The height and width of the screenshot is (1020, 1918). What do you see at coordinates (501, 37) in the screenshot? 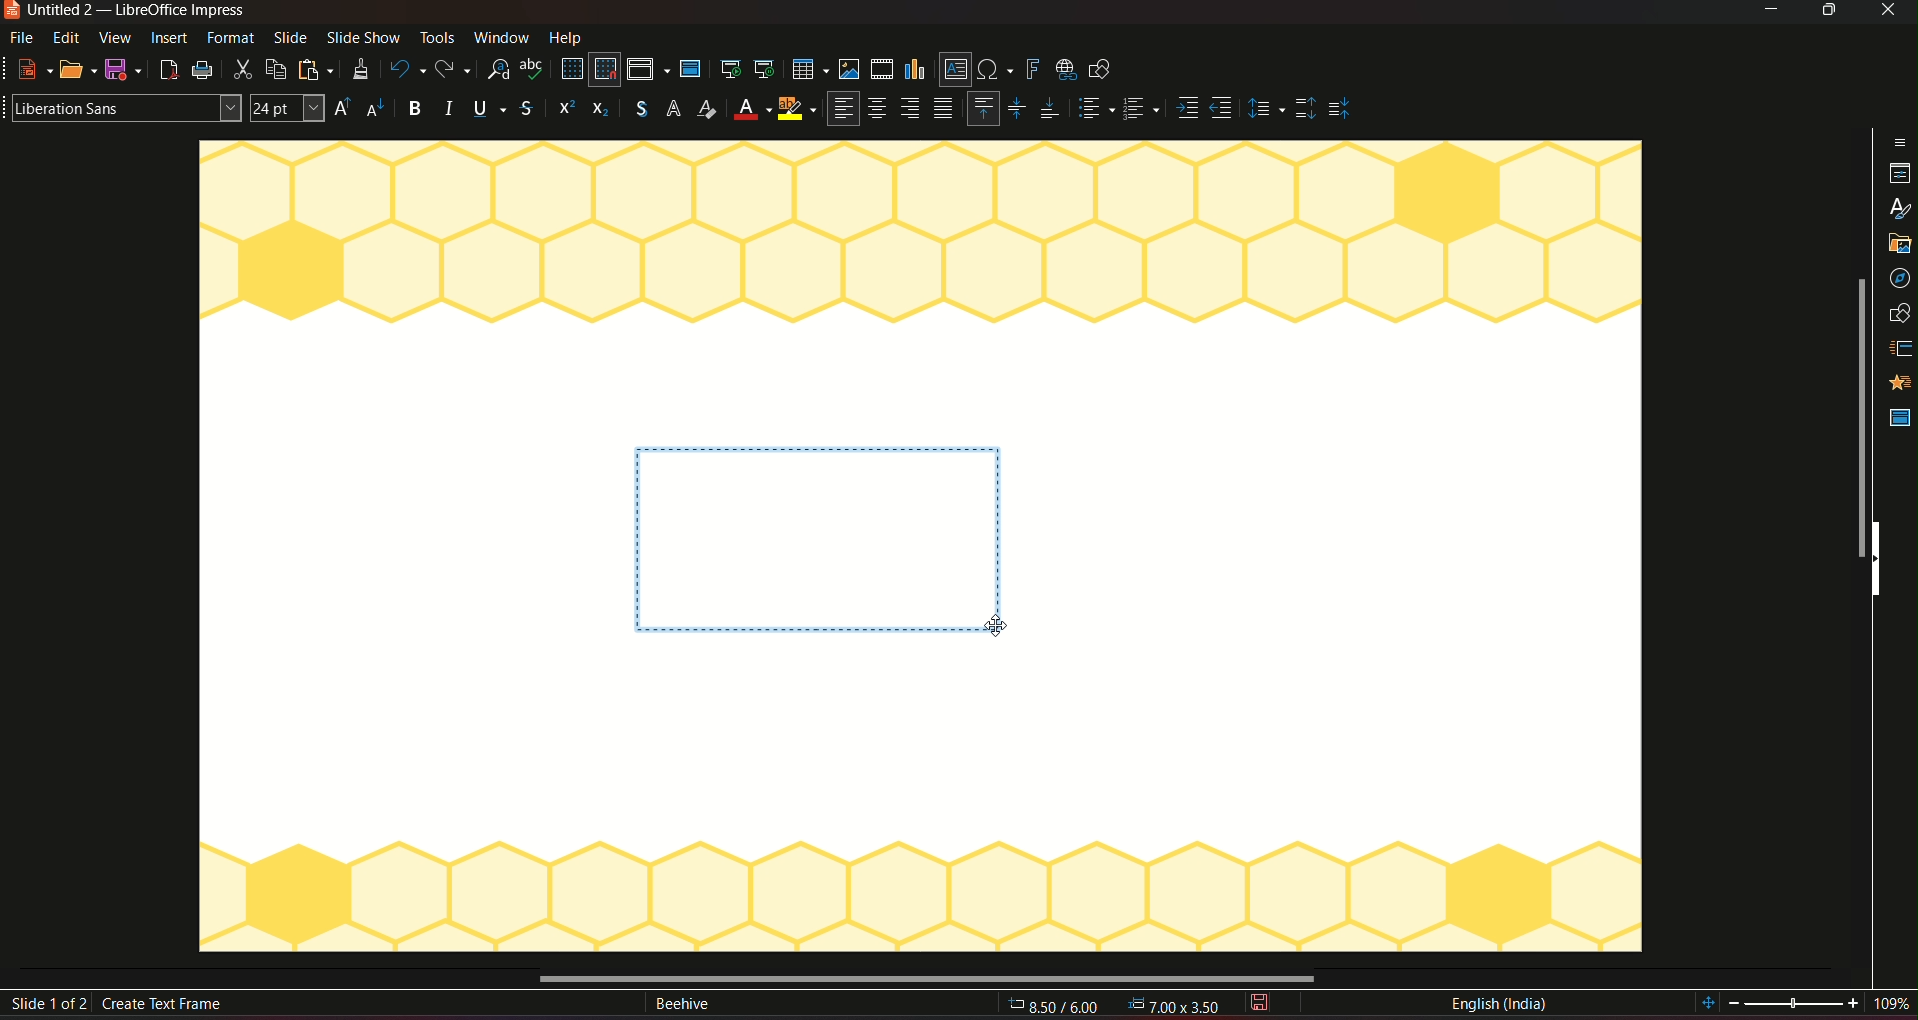
I see `window` at bounding box center [501, 37].